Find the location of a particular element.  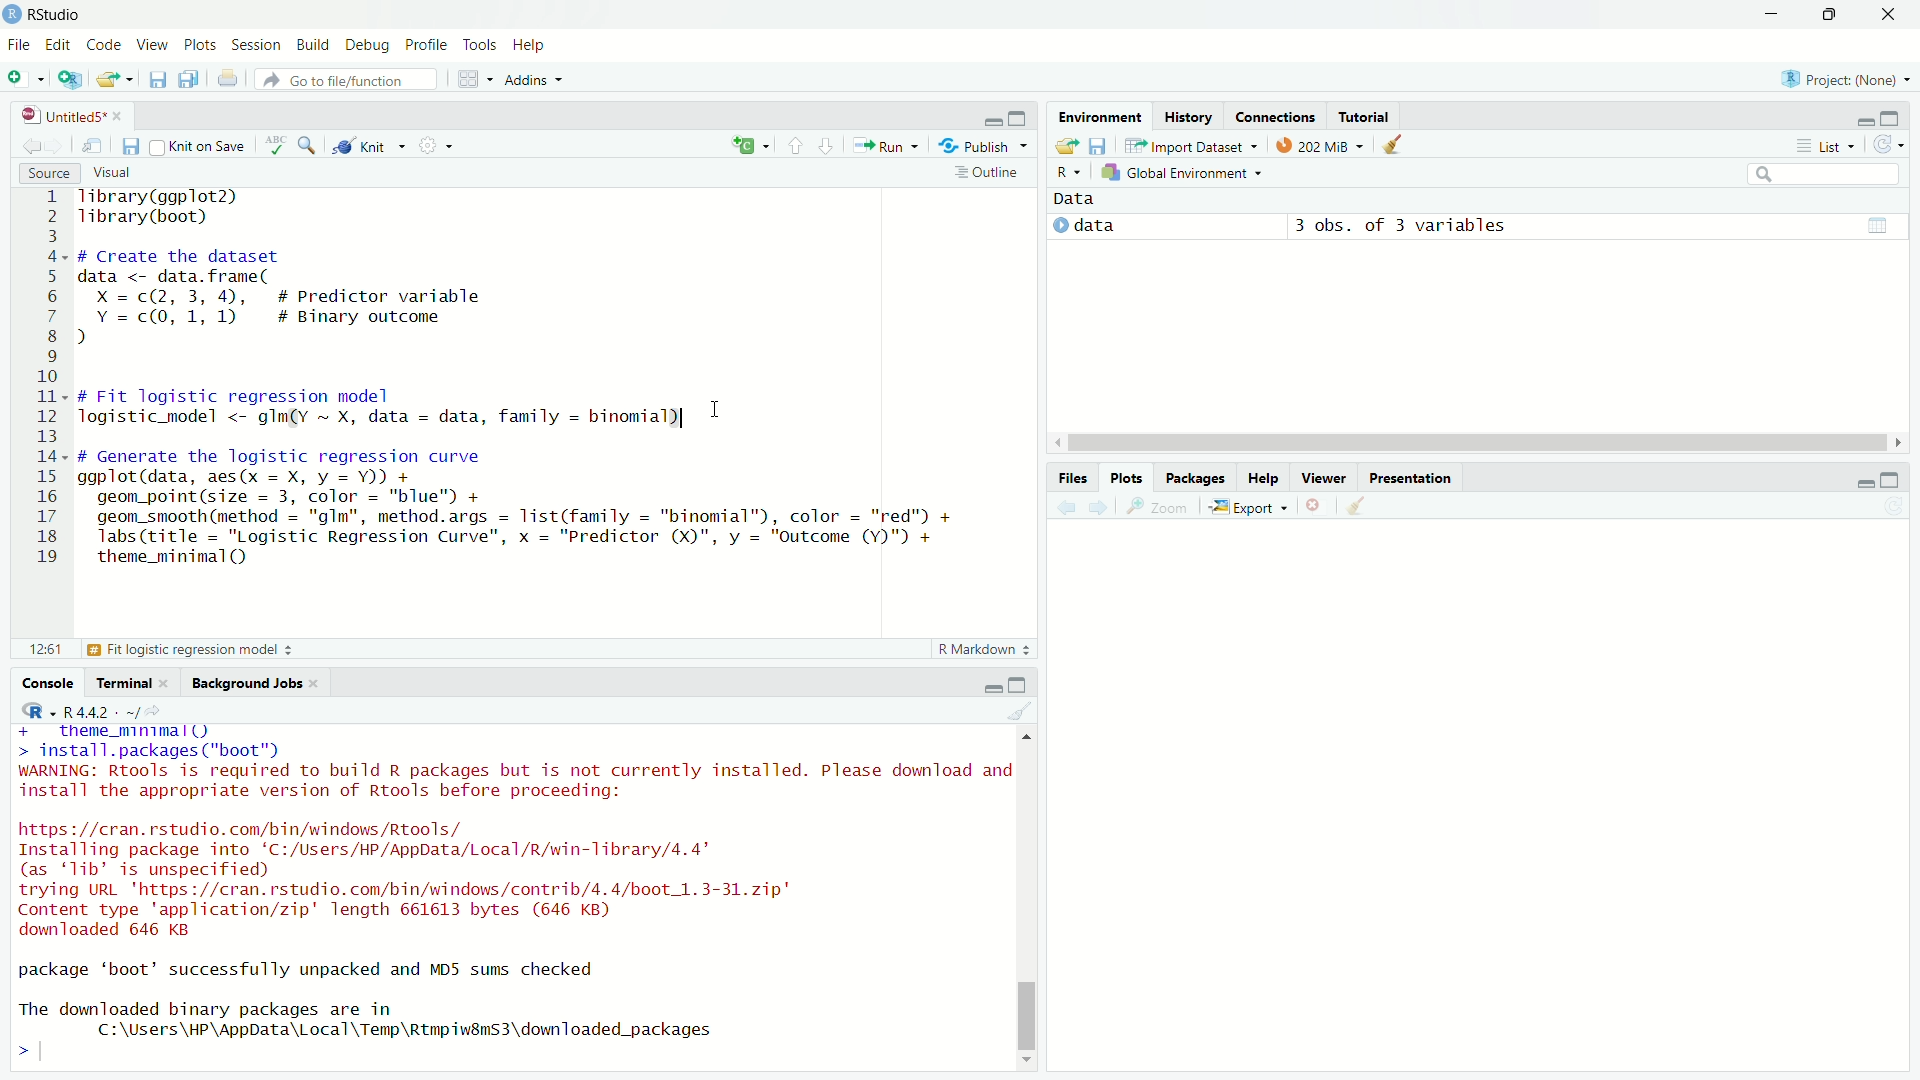

Previous plot is located at coordinates (1066, 508).